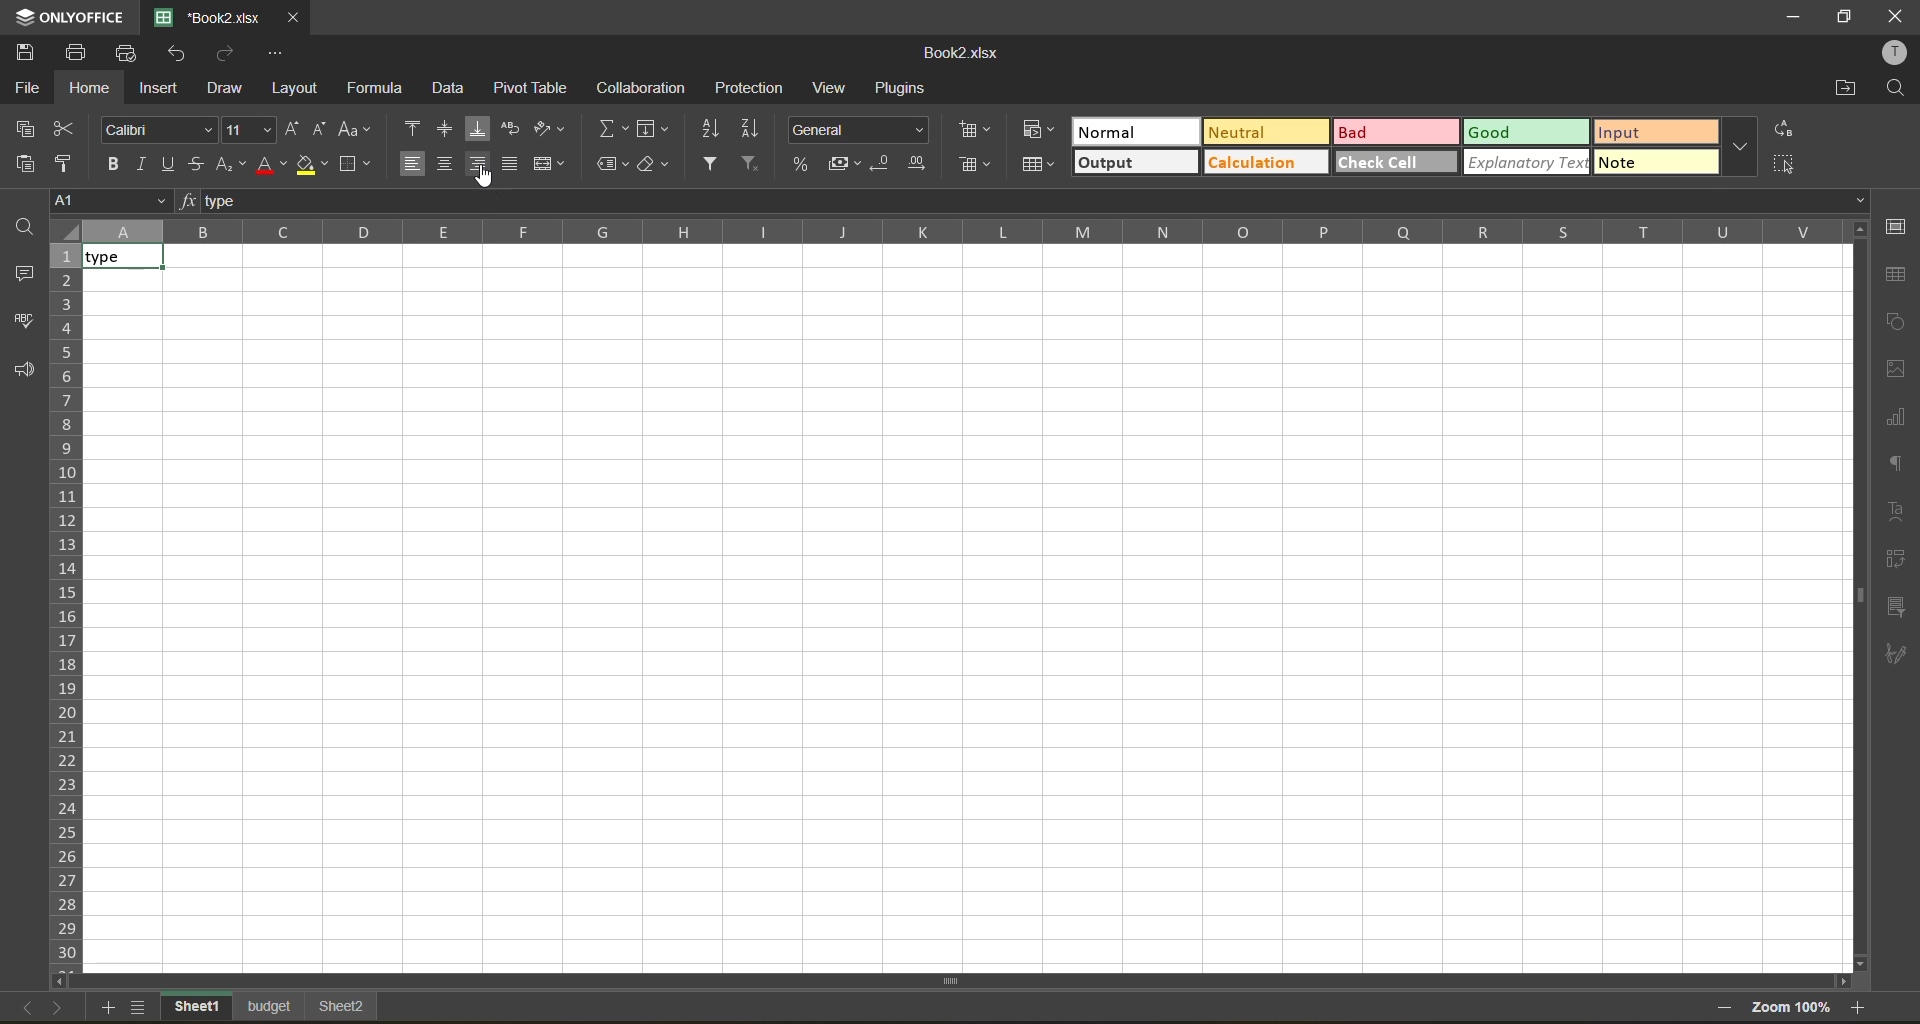 The width and height of the screenshot is (1920, 1024). What do you see at coordinates (1897, 418) in the screenshot?
I see `charts` at bounding box center [1897, 418].